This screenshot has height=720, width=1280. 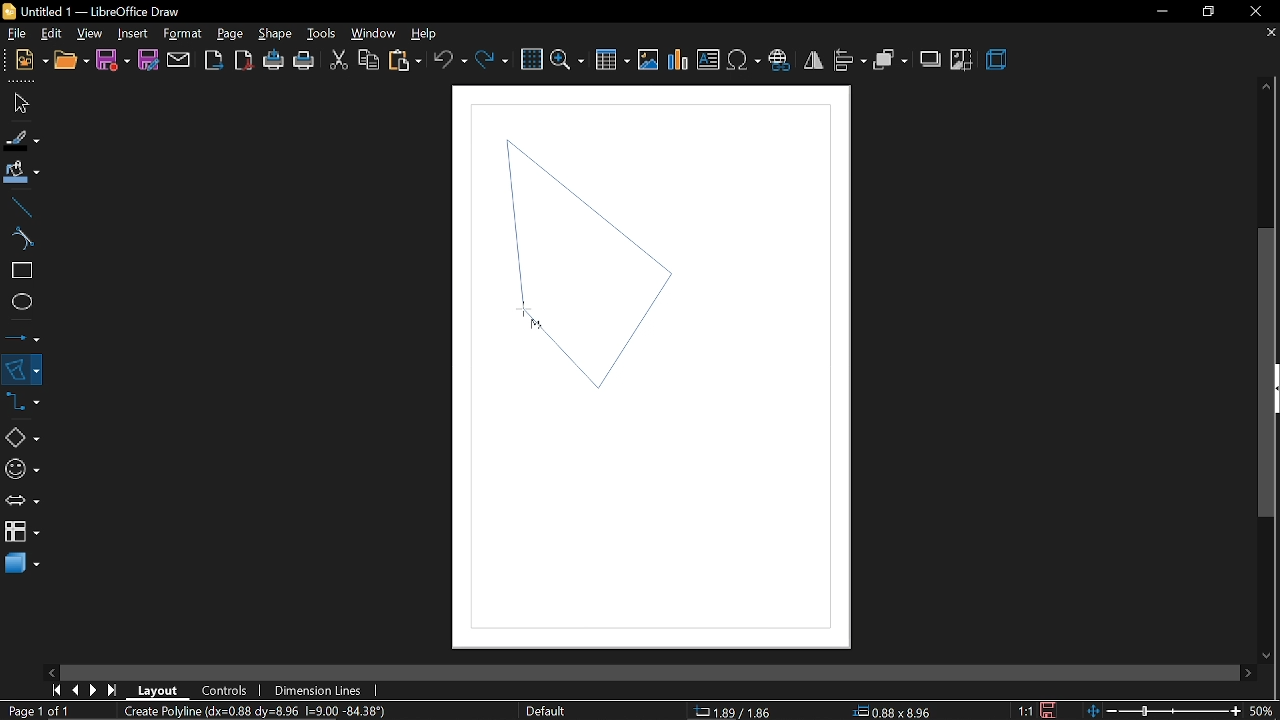 What do you see at coordinates (338, 58) in the screenshot?
I see `cut ` at bounding box center [338, 58].